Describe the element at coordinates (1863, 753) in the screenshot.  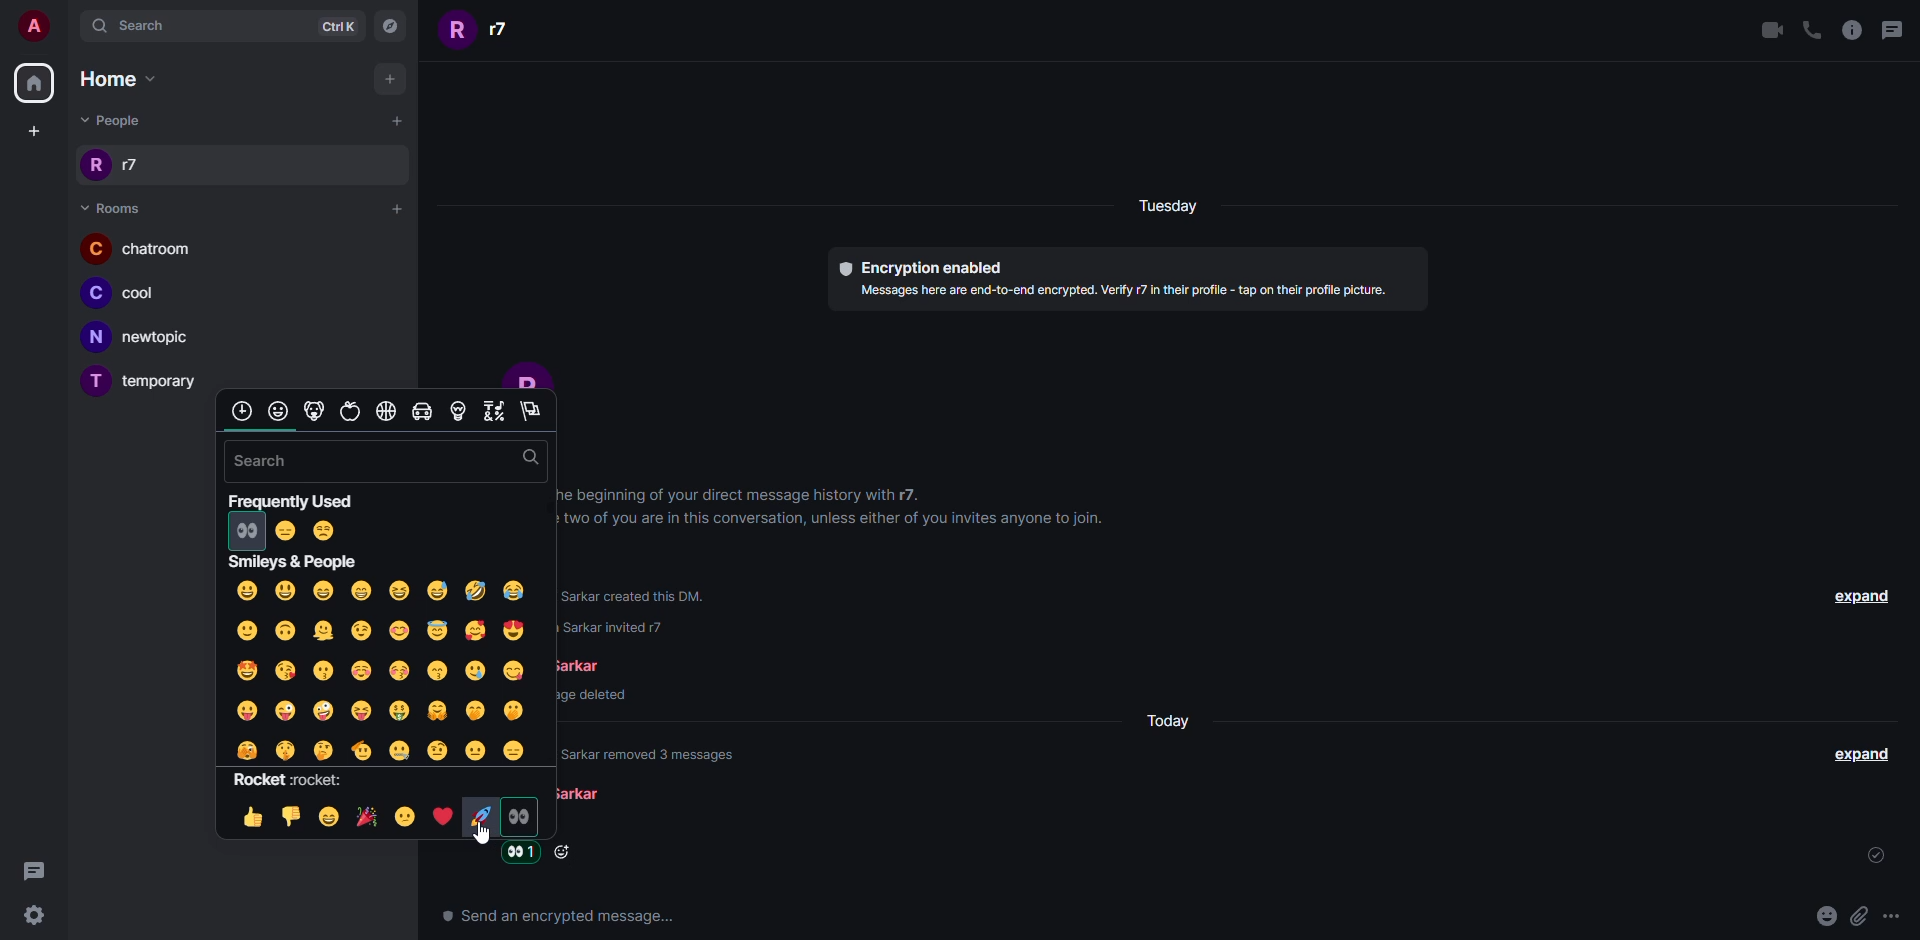
I see `expand` at that location.